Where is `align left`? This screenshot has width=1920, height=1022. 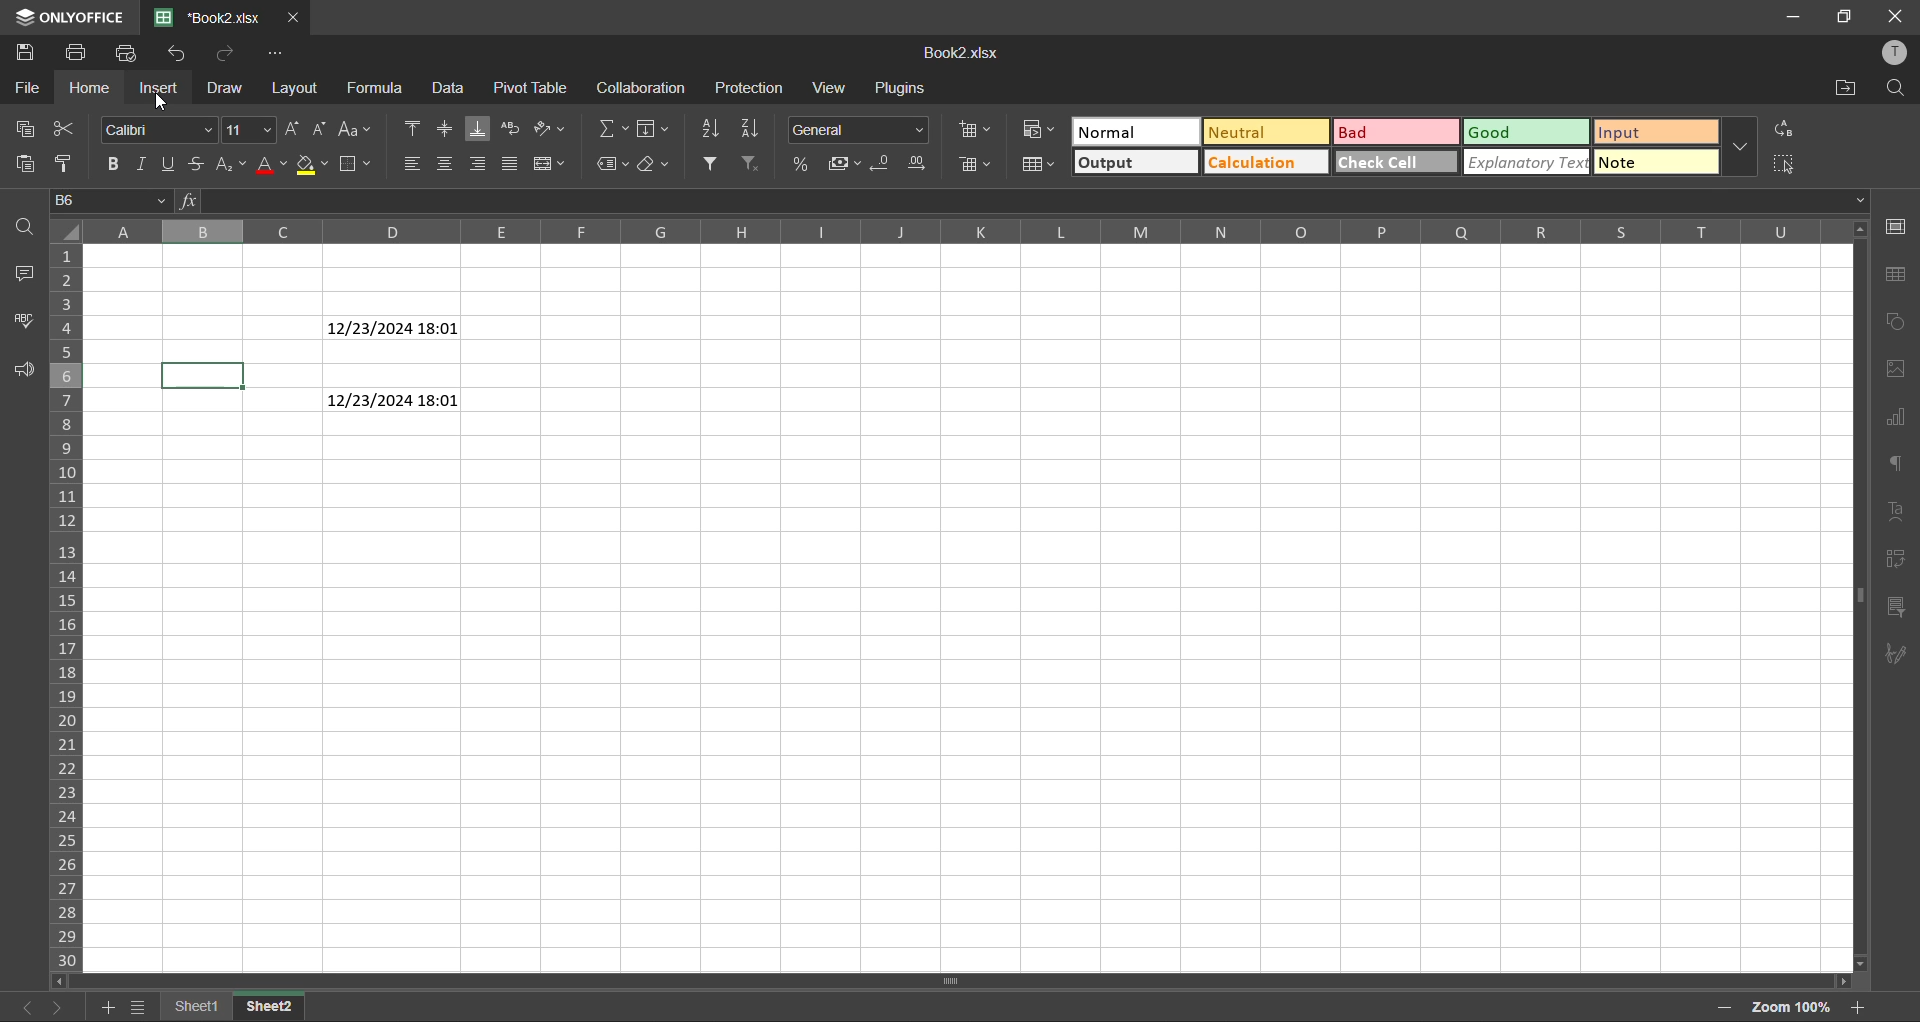
align left is located at coordinates (413, 166).